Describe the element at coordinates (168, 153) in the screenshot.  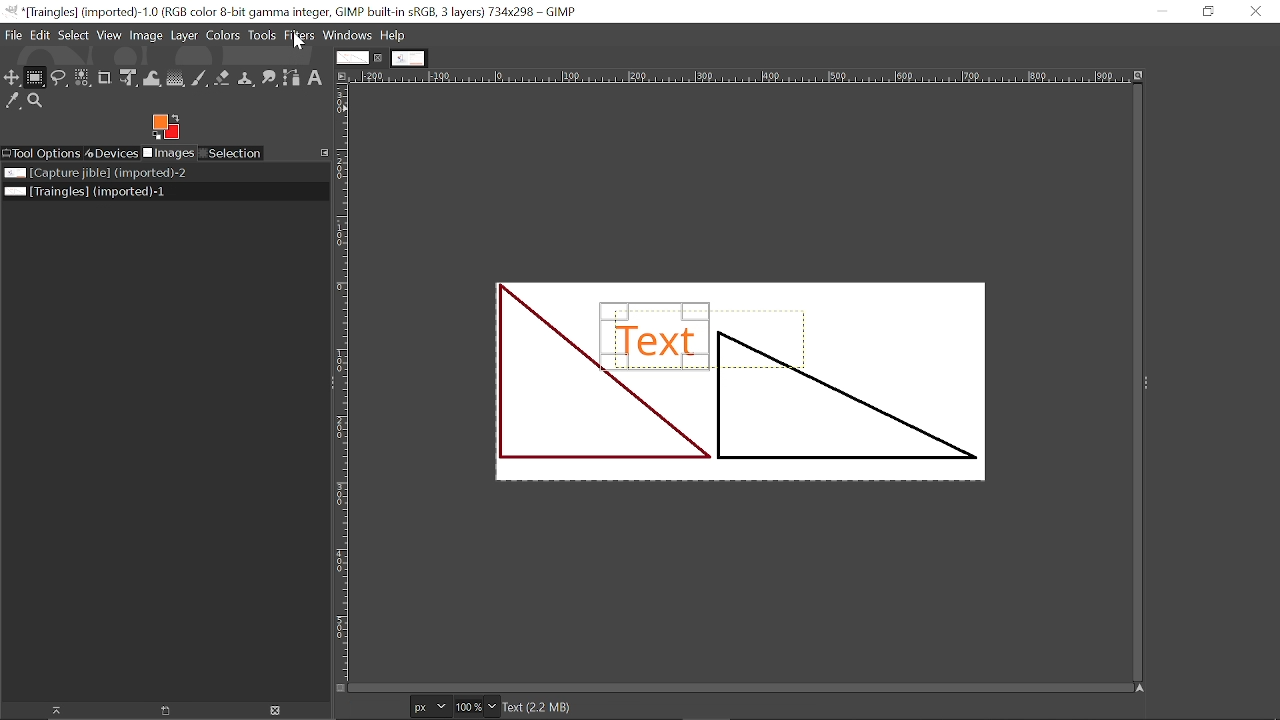
I see `Imges` at that location.